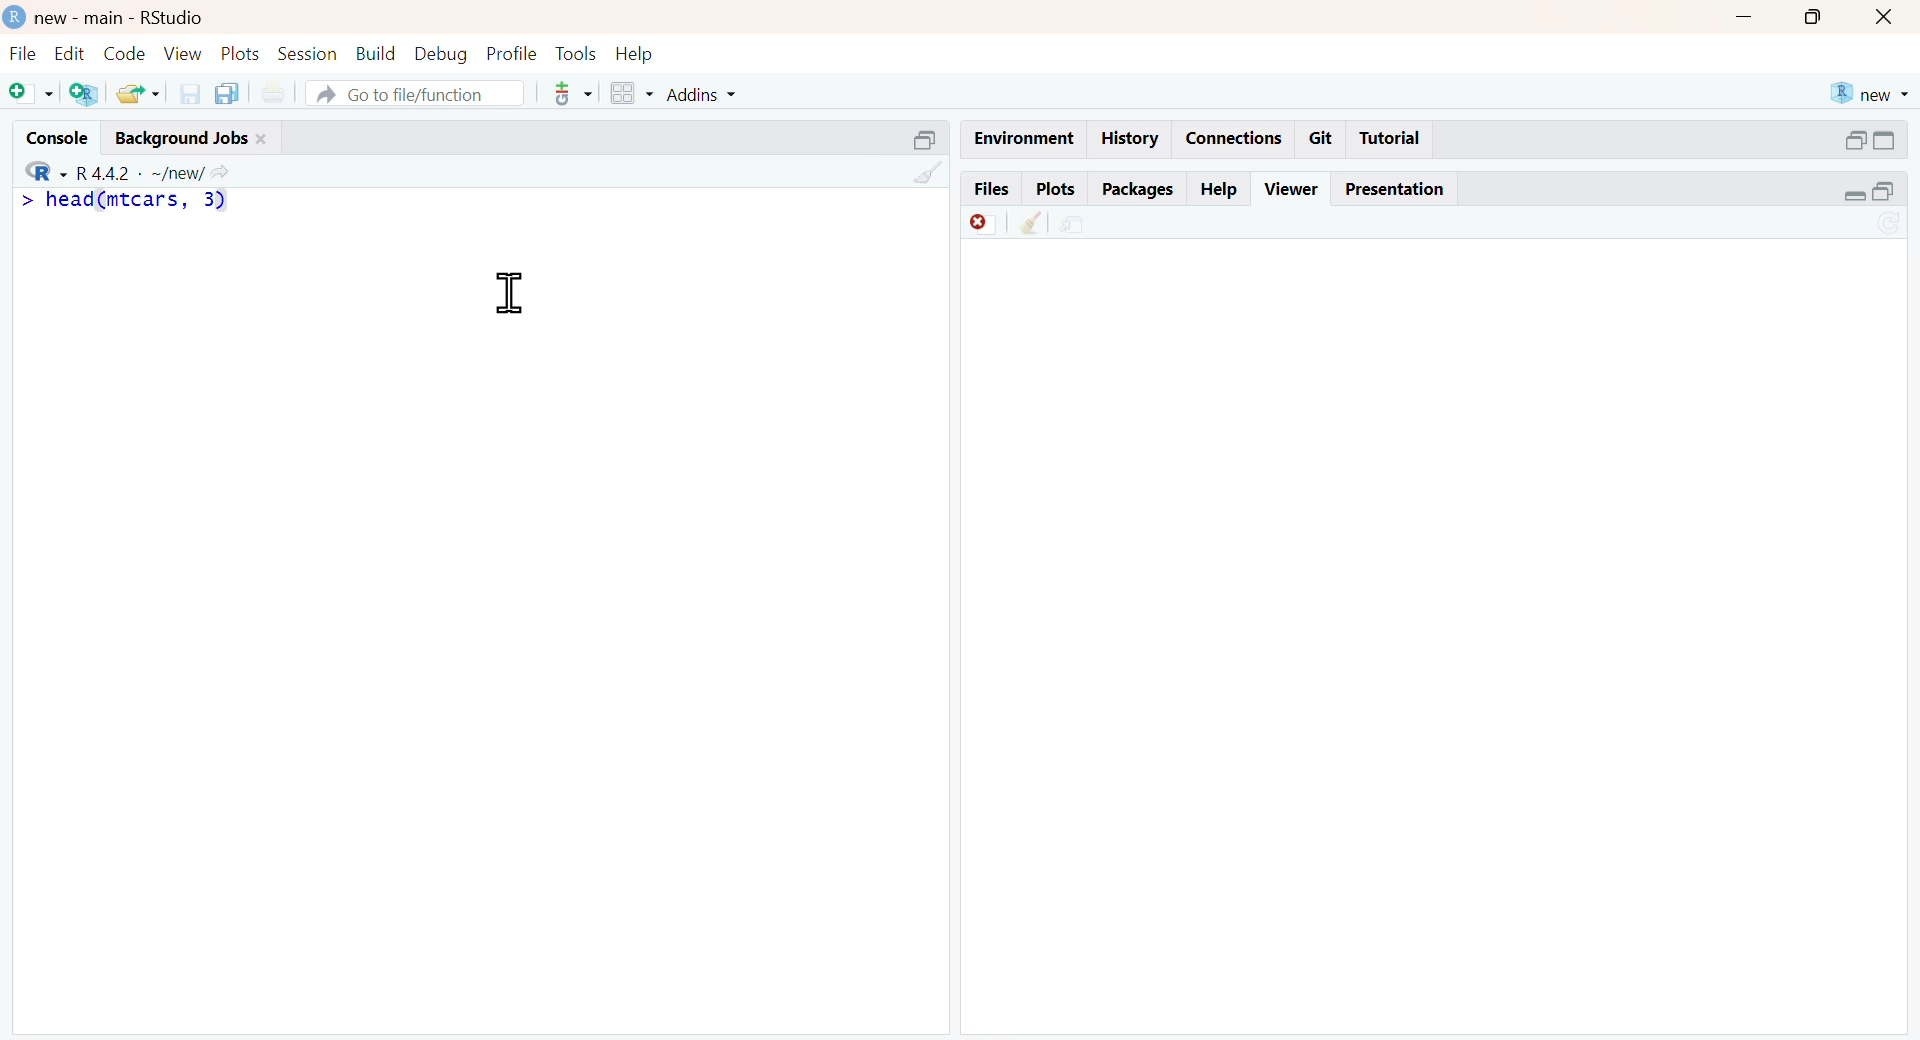  What do you see at coordinates (413, 94) in the screenshot?
I see `A Go to file/function` at bounding box center [413, 94].